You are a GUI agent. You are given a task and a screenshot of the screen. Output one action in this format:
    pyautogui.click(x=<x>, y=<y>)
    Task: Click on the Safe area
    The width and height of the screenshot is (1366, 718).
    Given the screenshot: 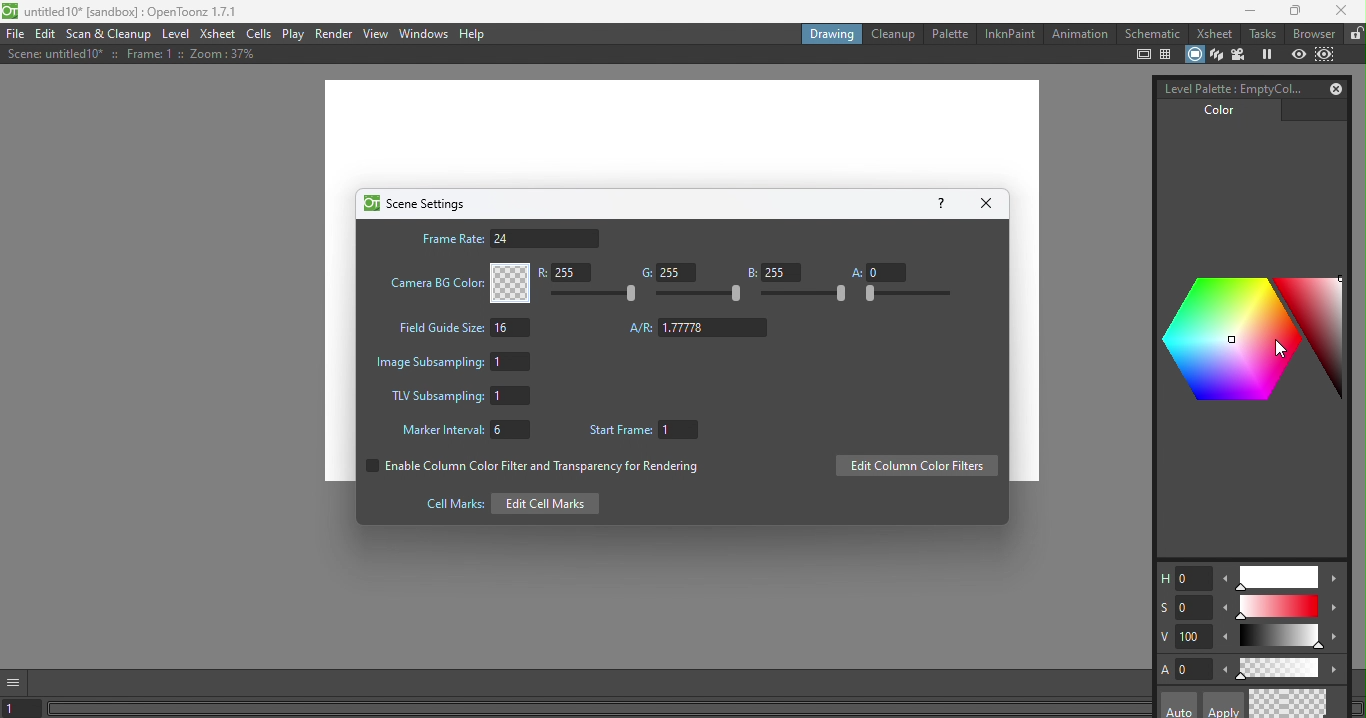 What is the action you would take?
    pyautogui.click(x=1142, y=55)
    